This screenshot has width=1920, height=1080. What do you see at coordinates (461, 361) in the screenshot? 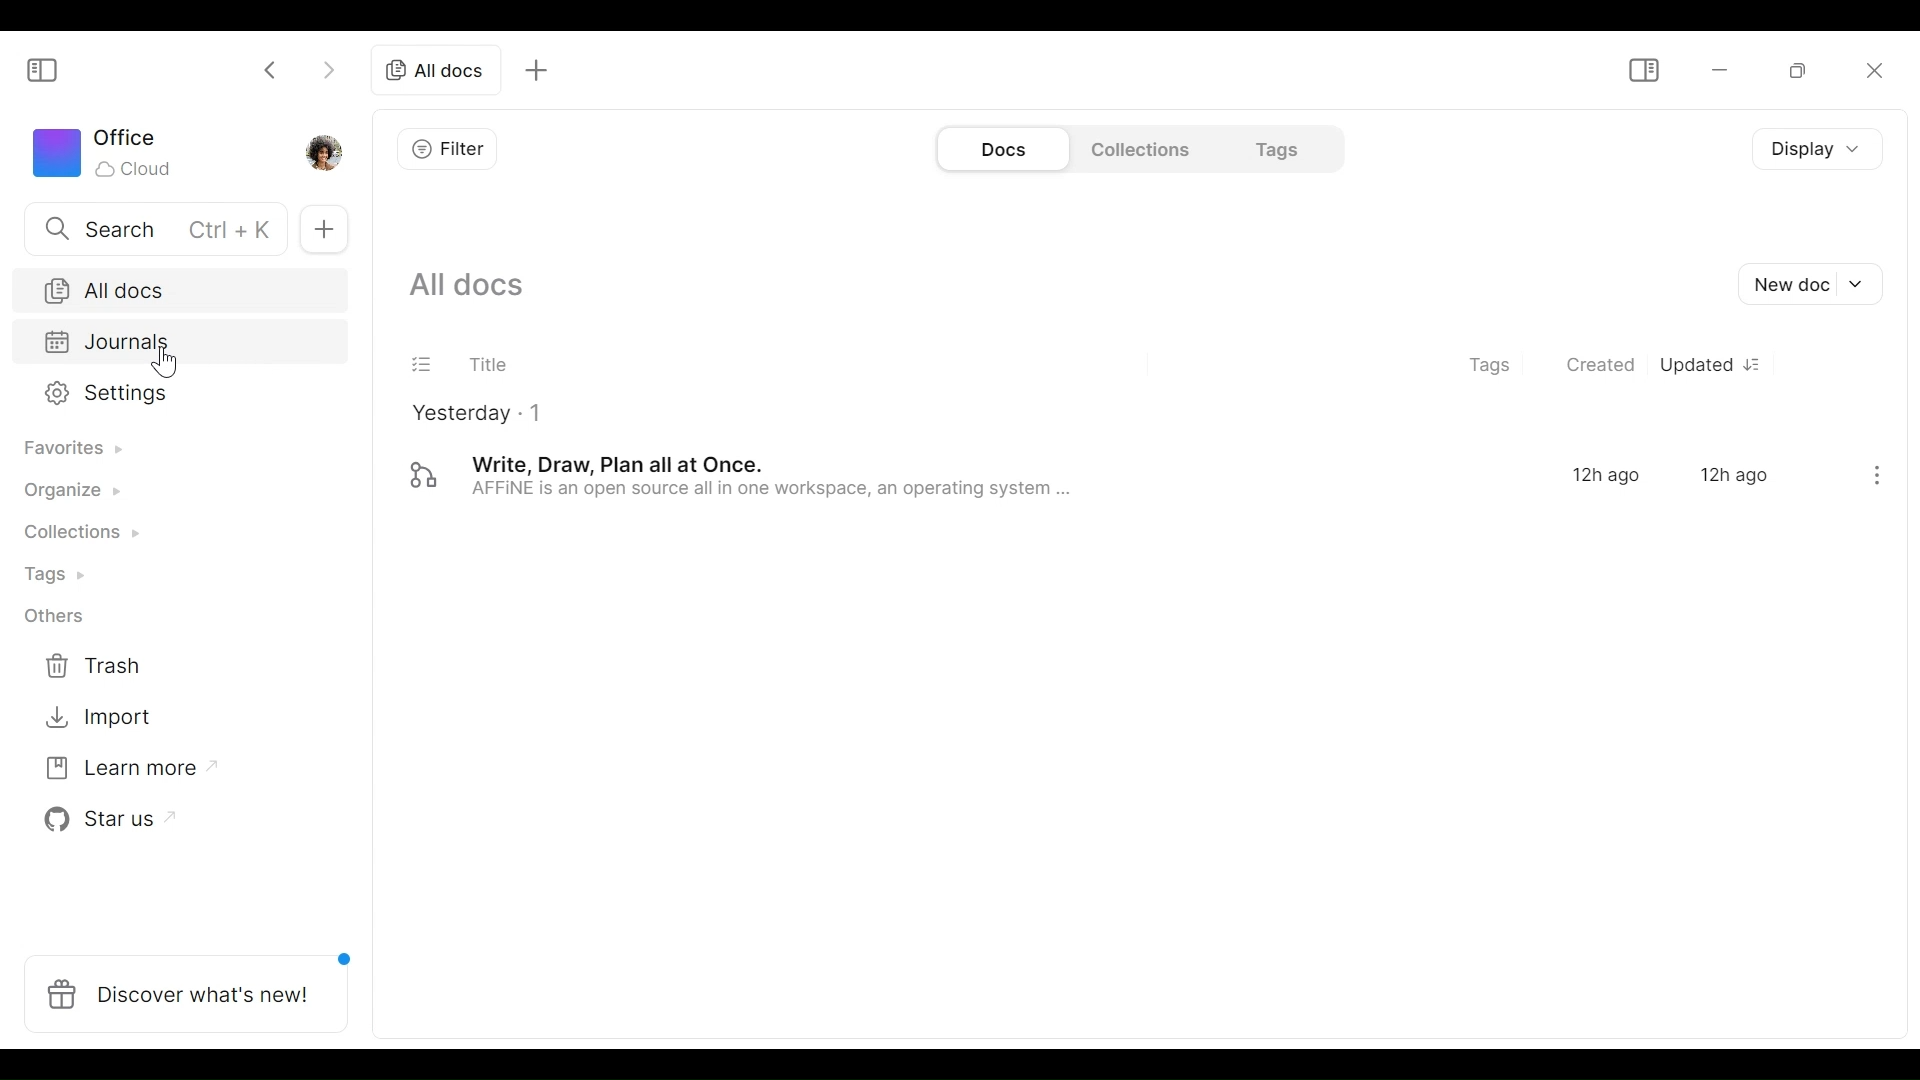
I see `Title` at bounding box center [461, 361].